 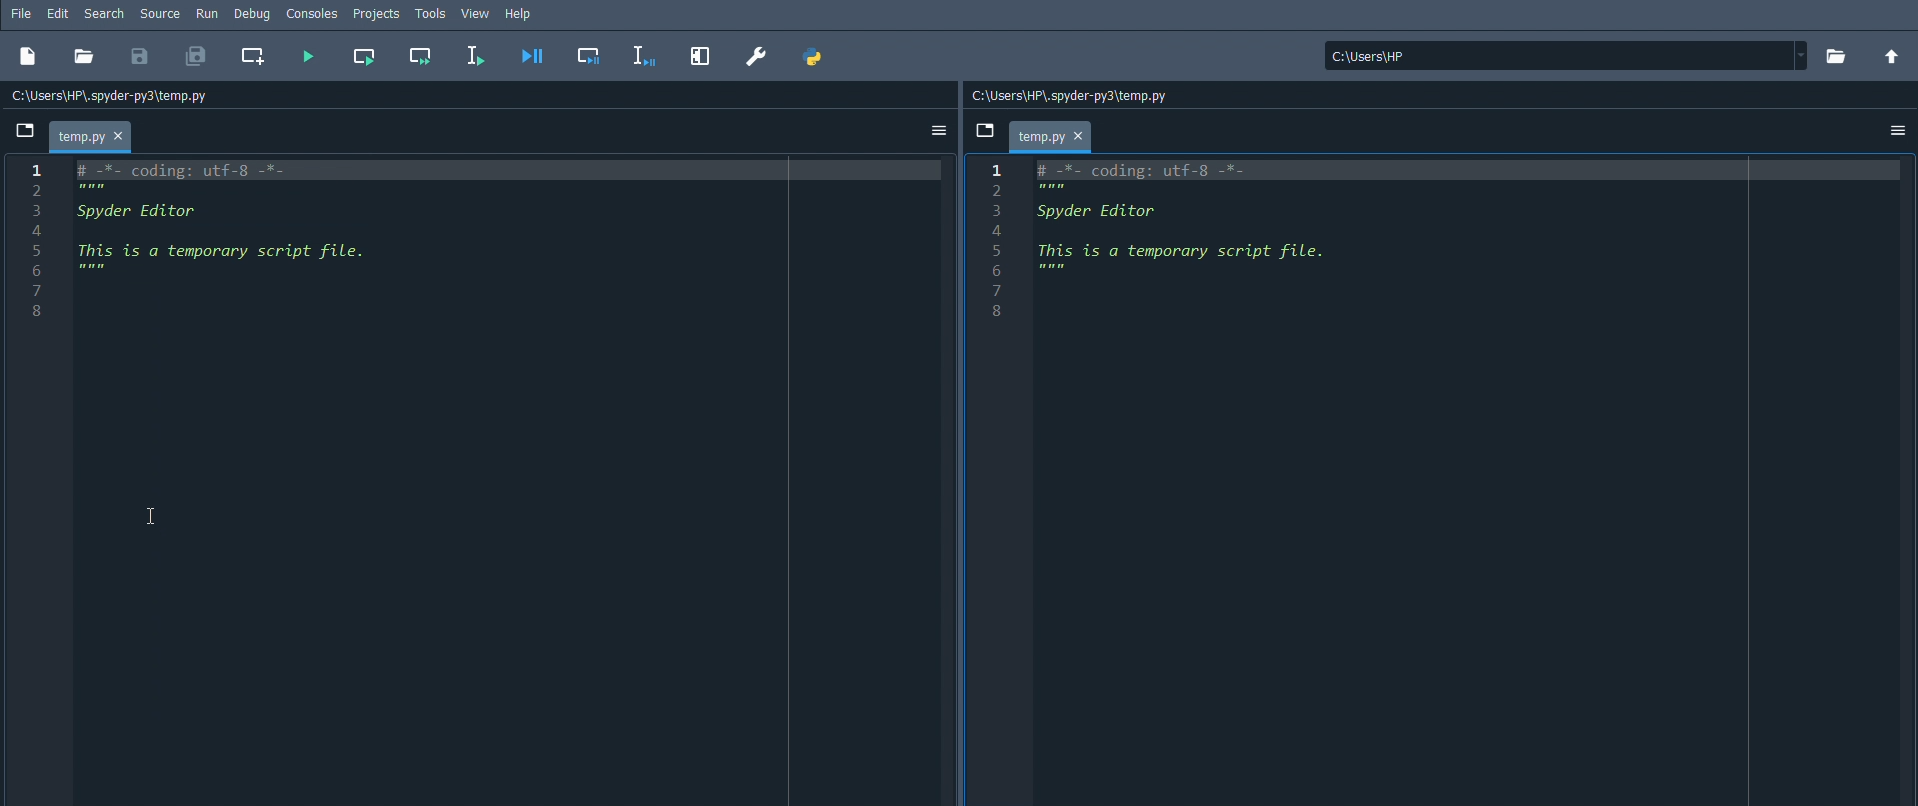 I want to click on Spyder Editor This is a temporary script file, so click(x=1197, y=226).